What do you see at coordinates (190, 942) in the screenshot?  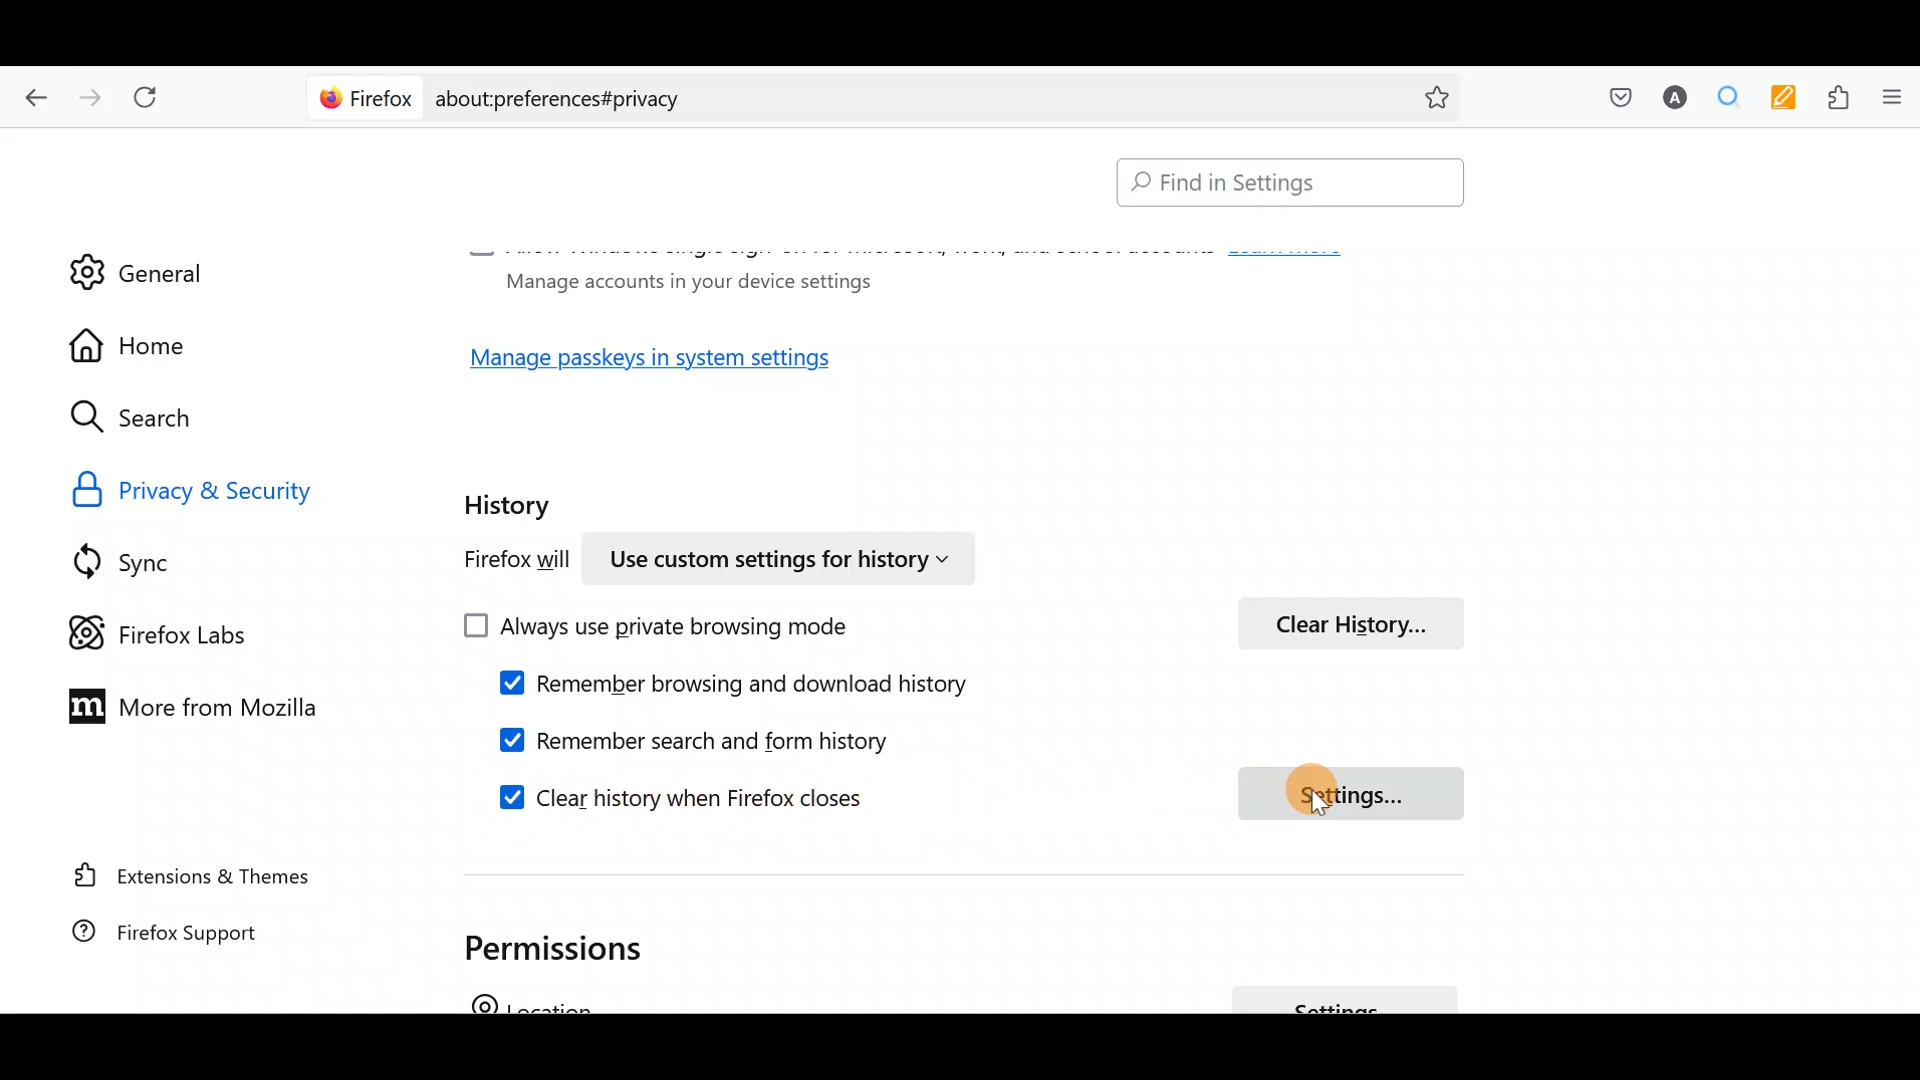 I see `Firefox support` at bounding box center [190, 942].